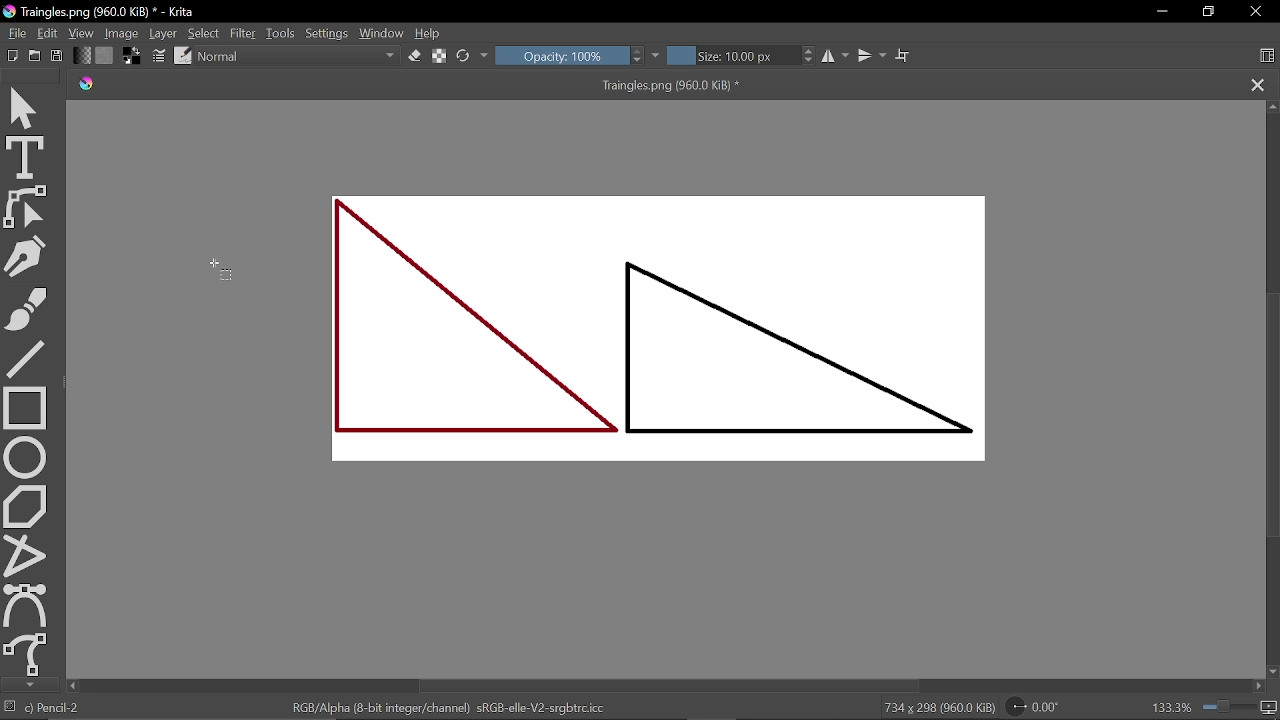 The height and width of the screenshot is (720, 1280). Describe the element at coordinates (18, 33) in the screenshot. I see `File` at that location.